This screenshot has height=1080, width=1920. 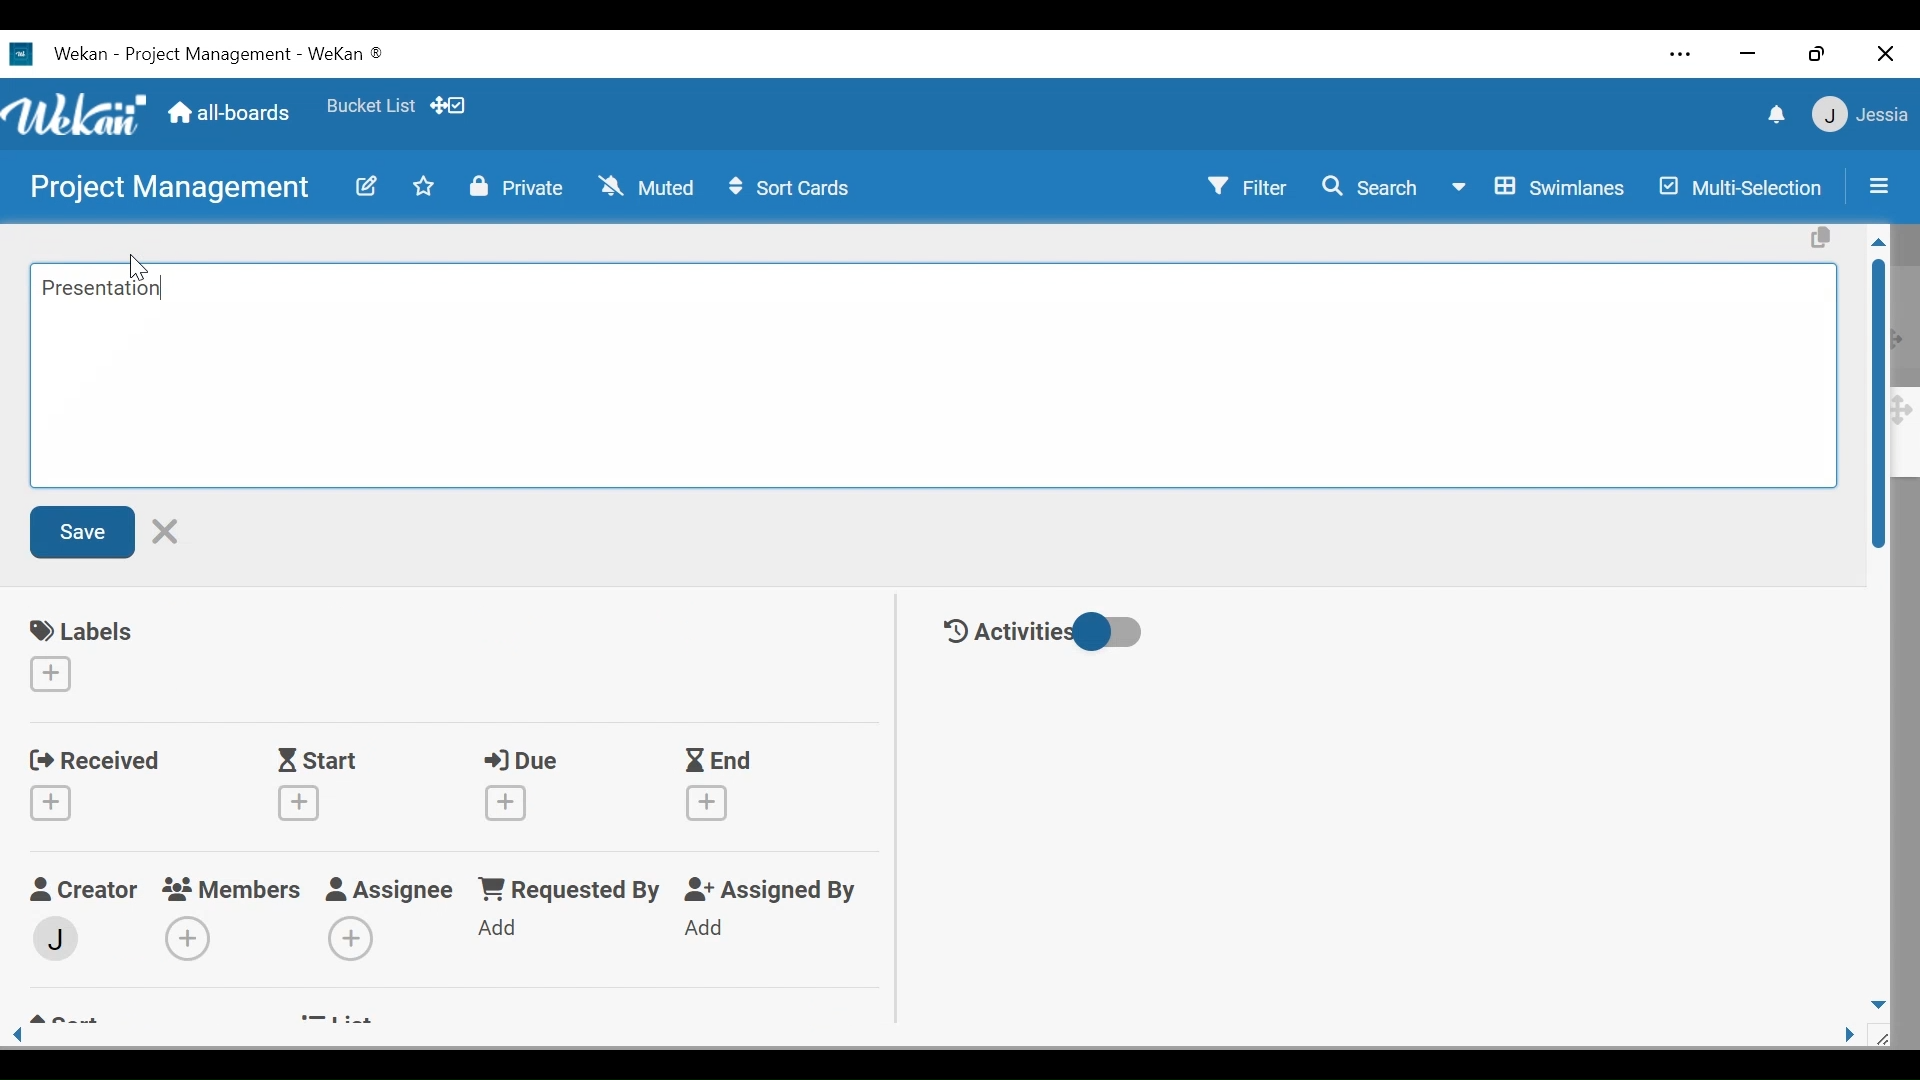 I want to click on Wekan logo, so click(x=77, y=114).